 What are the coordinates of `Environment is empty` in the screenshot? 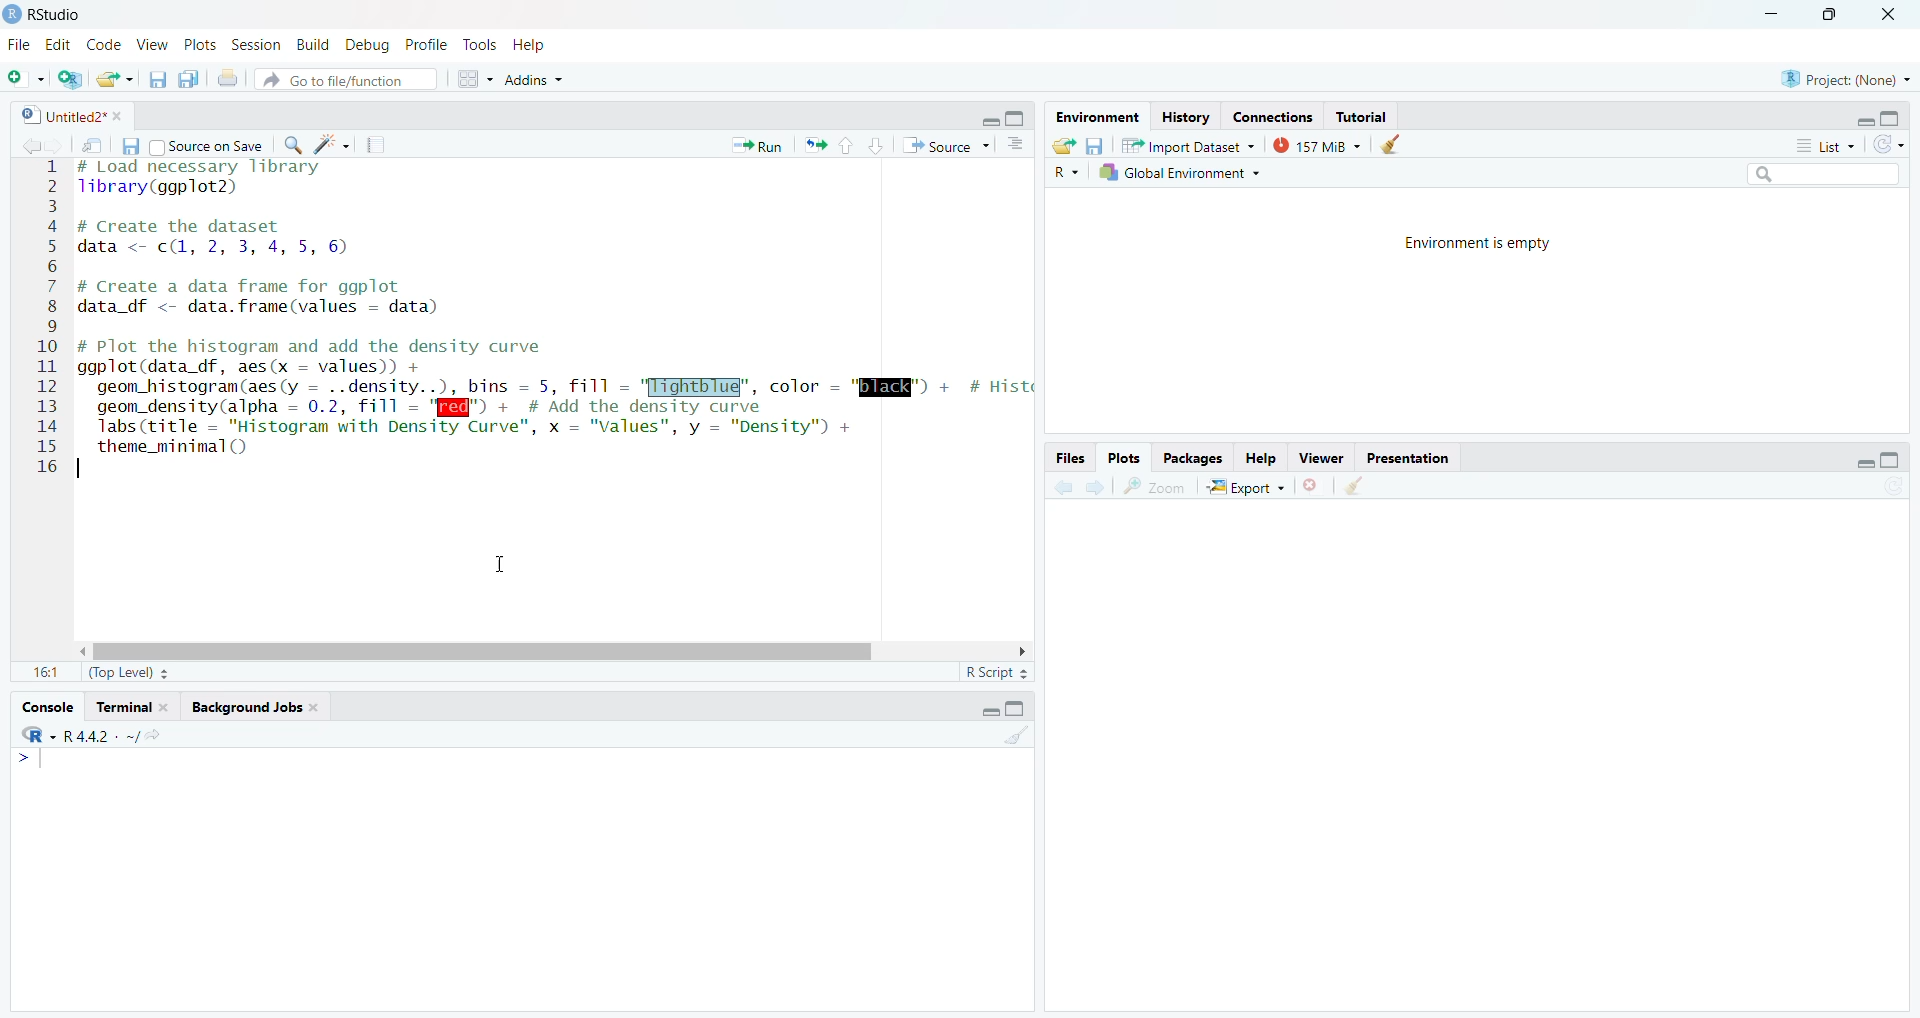 It's located at (1482, 243).